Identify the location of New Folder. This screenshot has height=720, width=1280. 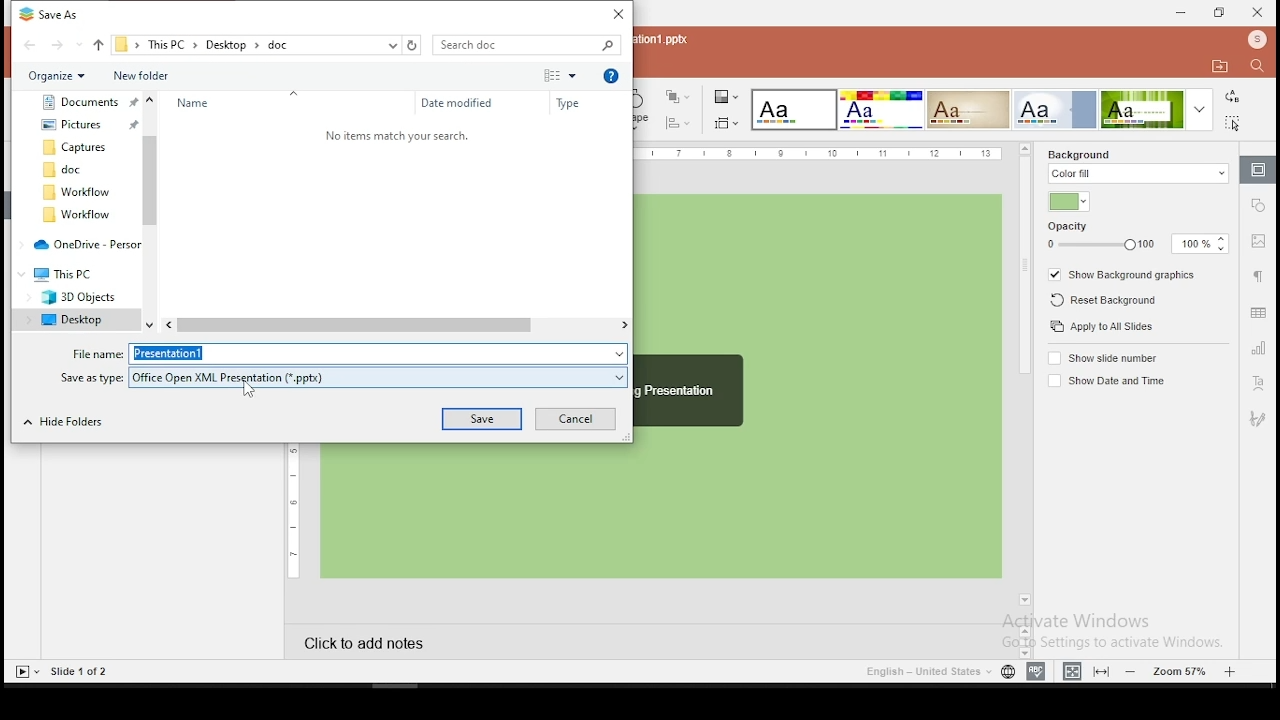
(170, 75).